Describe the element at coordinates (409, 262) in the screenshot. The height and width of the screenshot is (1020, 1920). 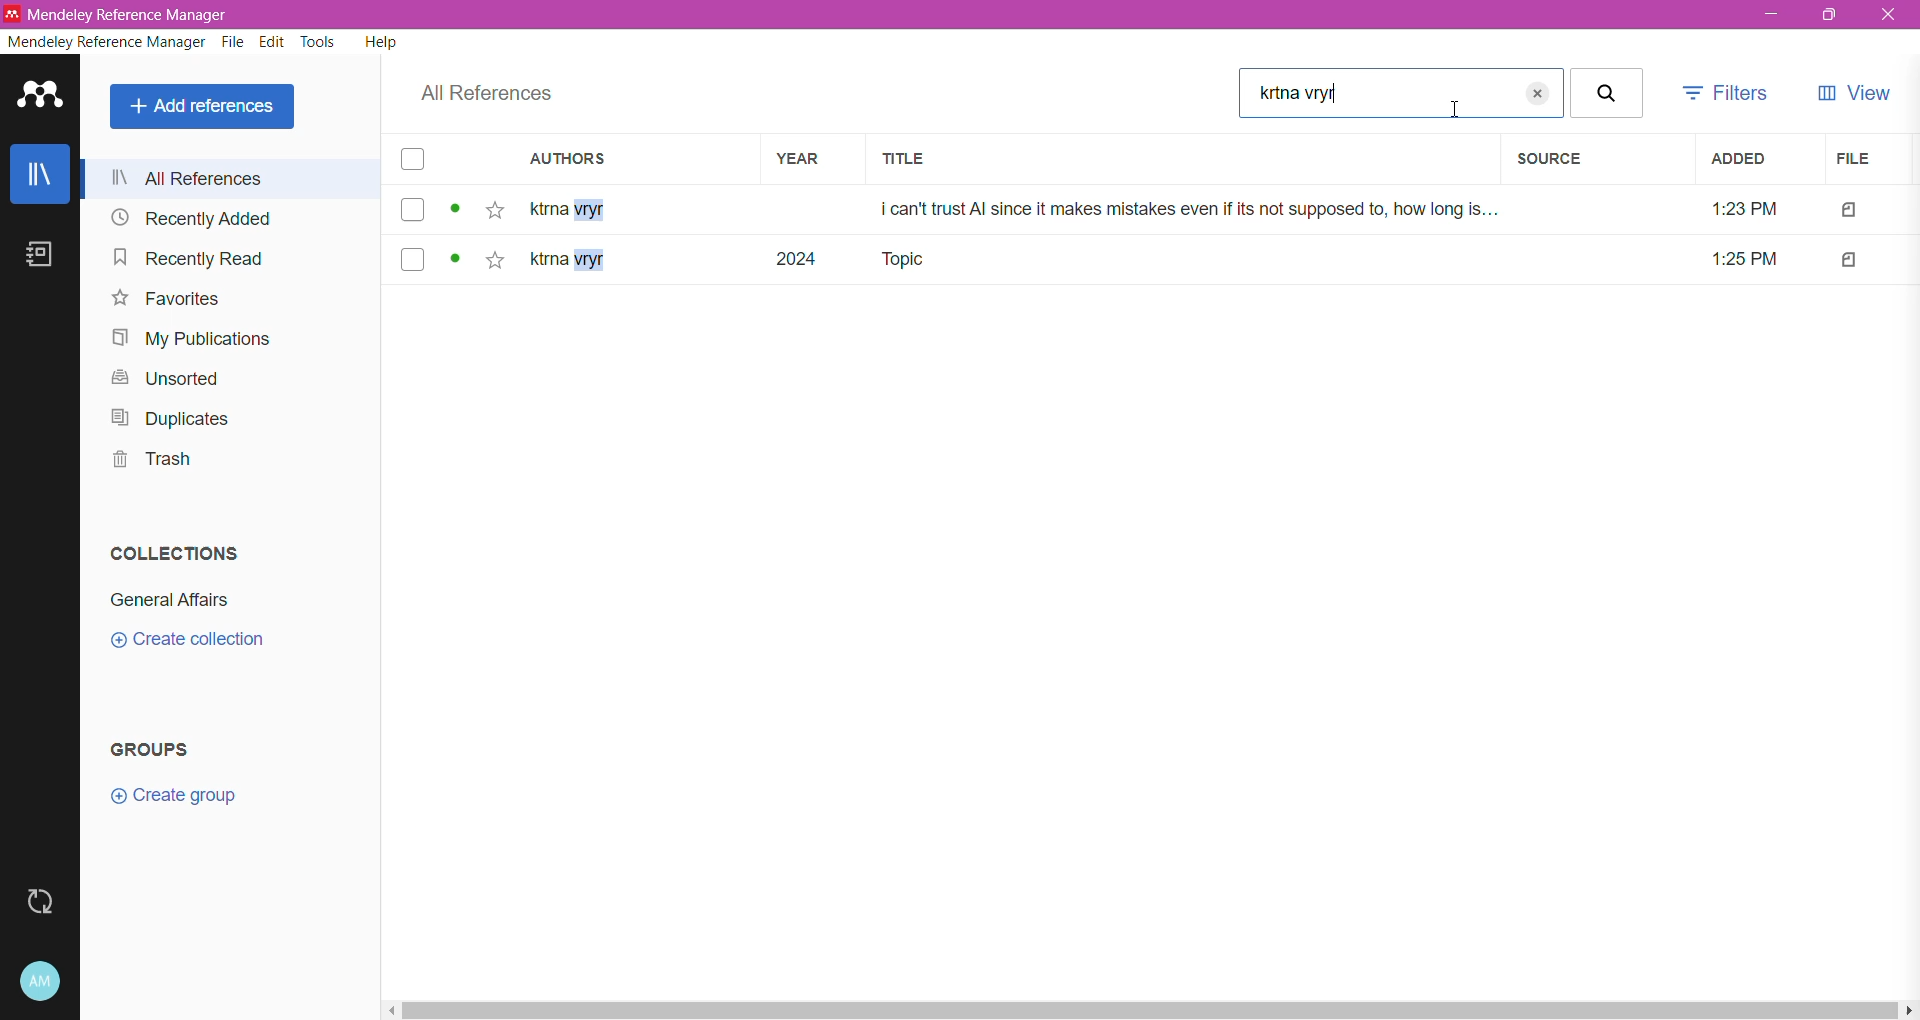
I see `select file` at that location.